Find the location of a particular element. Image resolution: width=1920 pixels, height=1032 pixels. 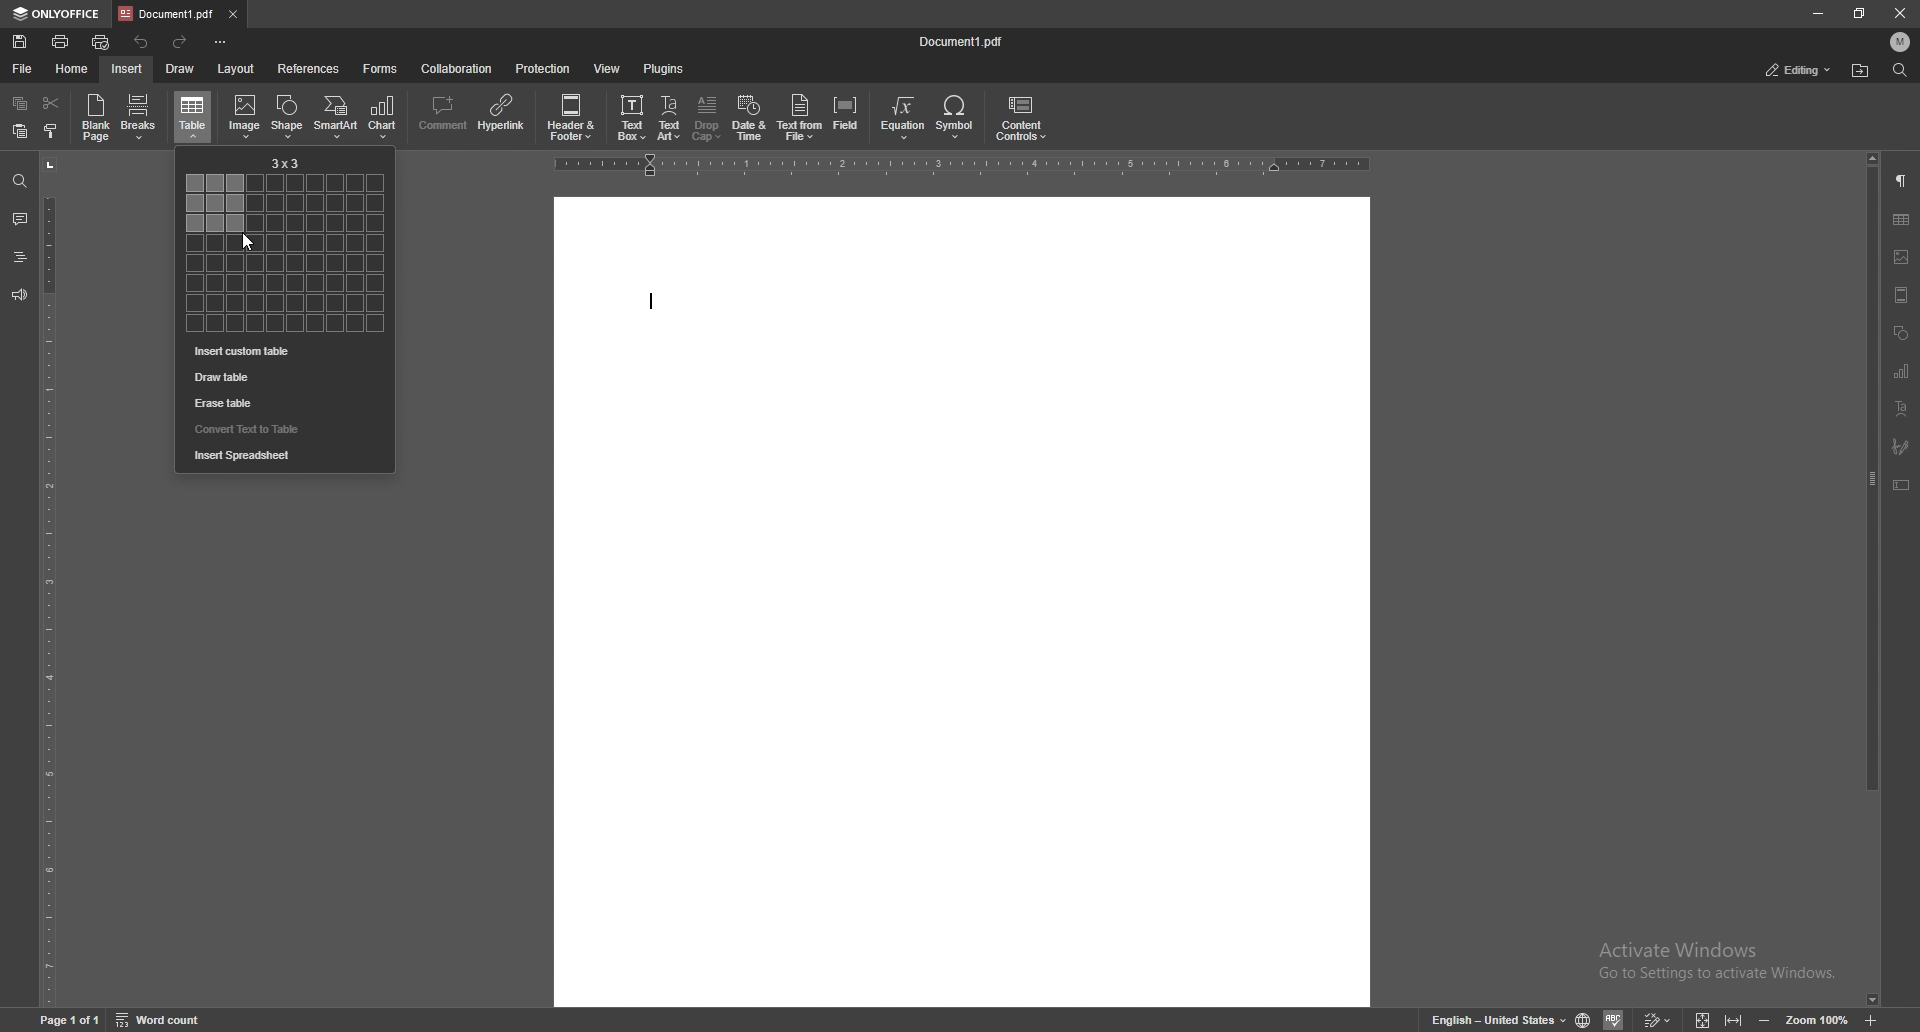

close is located at coordinates (1900, 13).